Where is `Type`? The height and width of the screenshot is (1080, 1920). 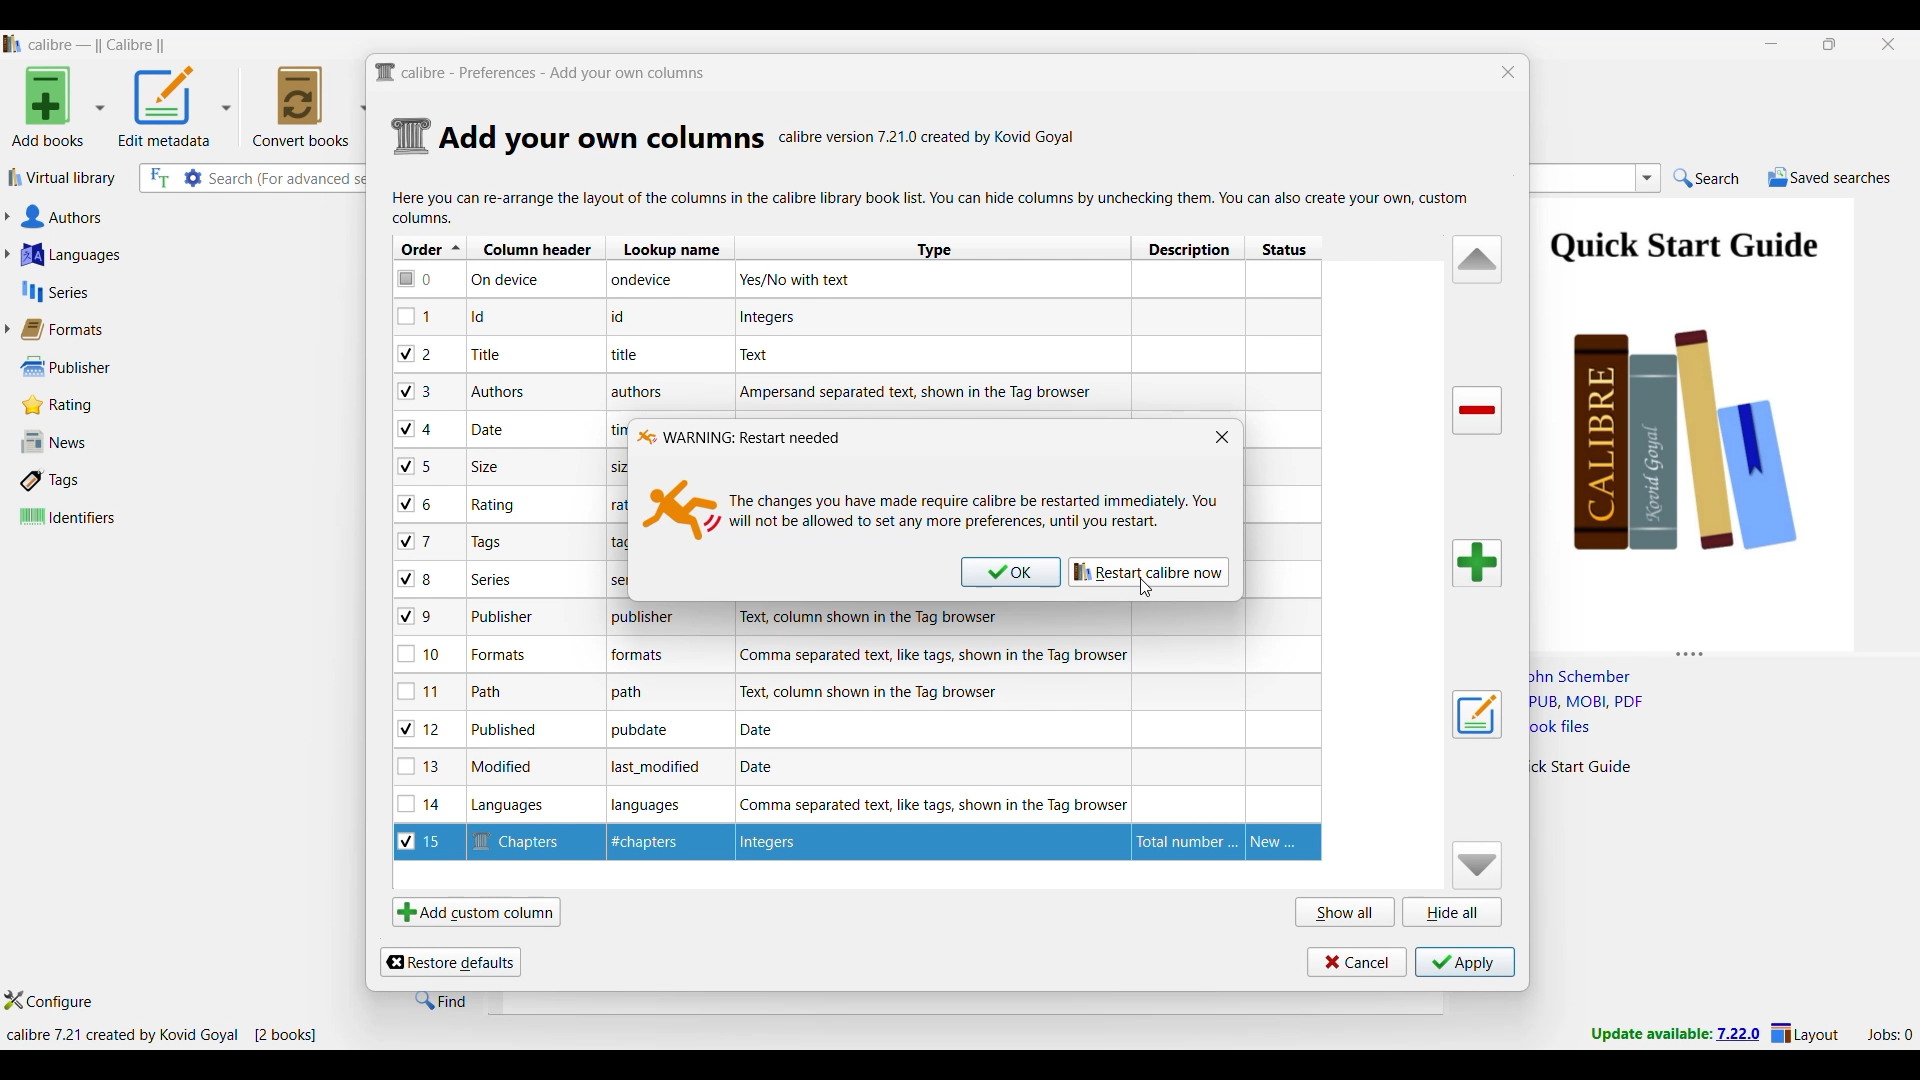 Type is located at coordinates (816, 844).